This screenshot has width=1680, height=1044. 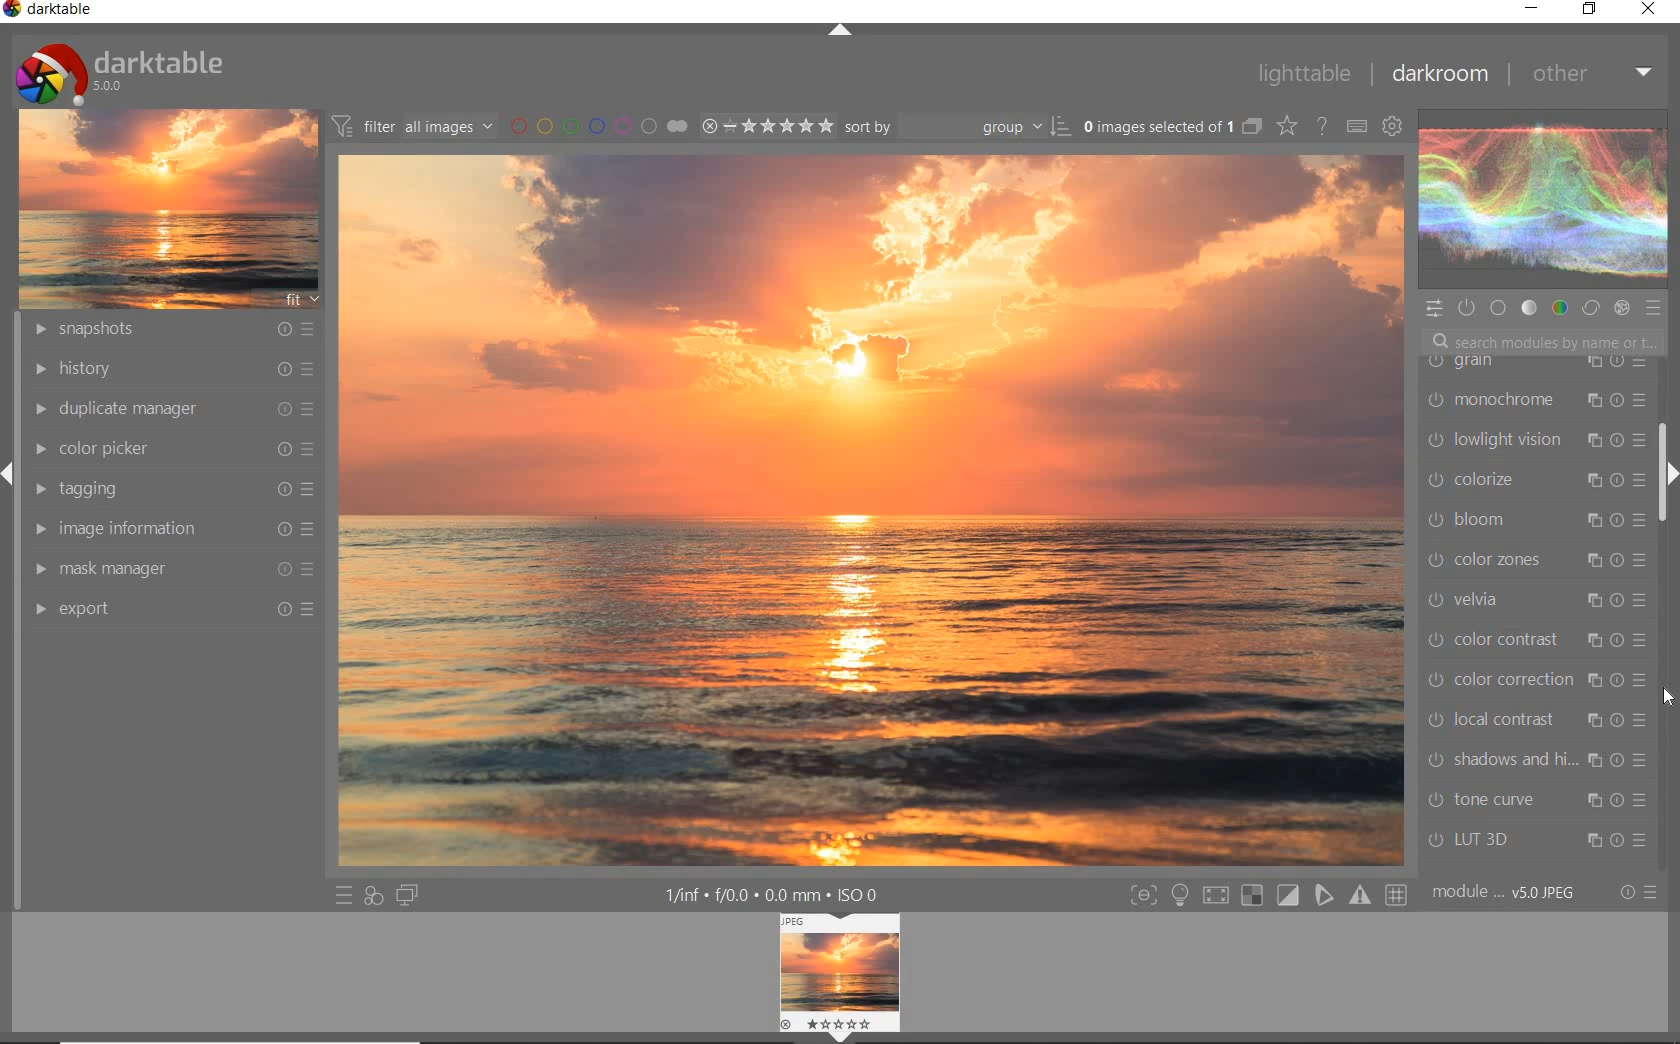 What do you see at coordinates (1668, 476) in the screenshot?
I see `EXPAND/COLLAPSE` at bounding box center [1668, 476].